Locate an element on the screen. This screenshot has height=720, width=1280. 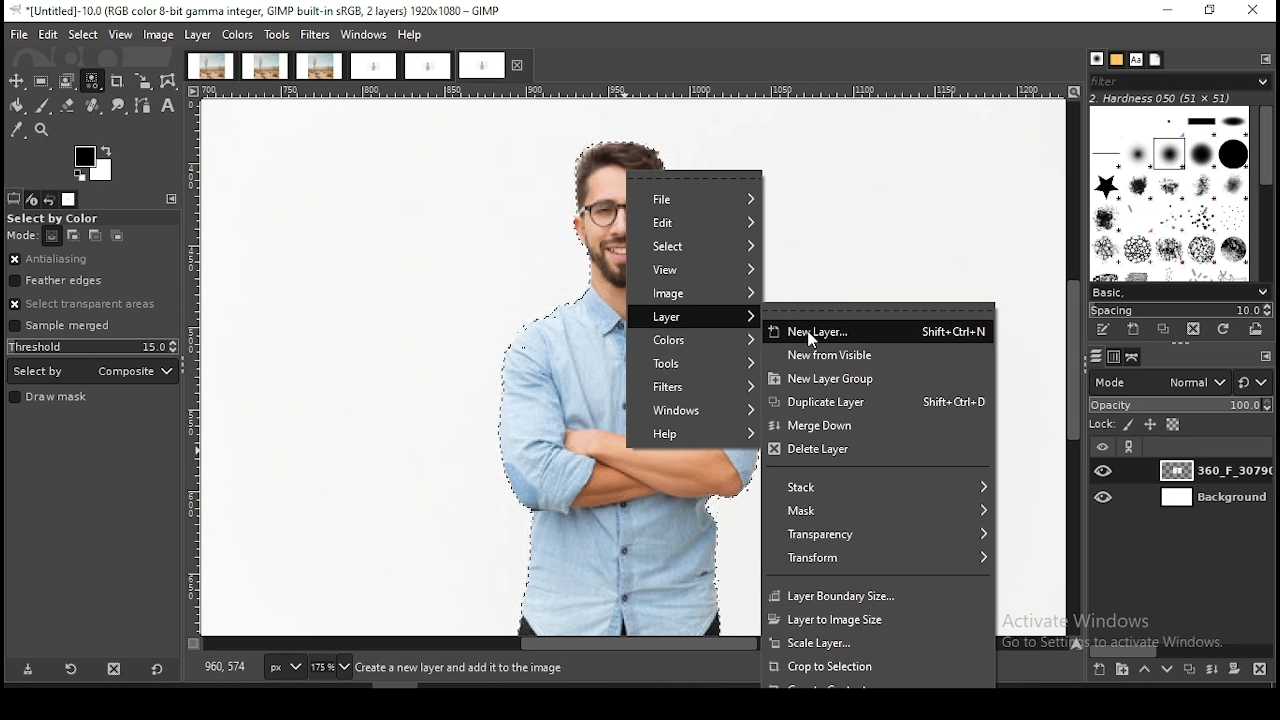
paintbrush tool is located at coordinates (43, 106).